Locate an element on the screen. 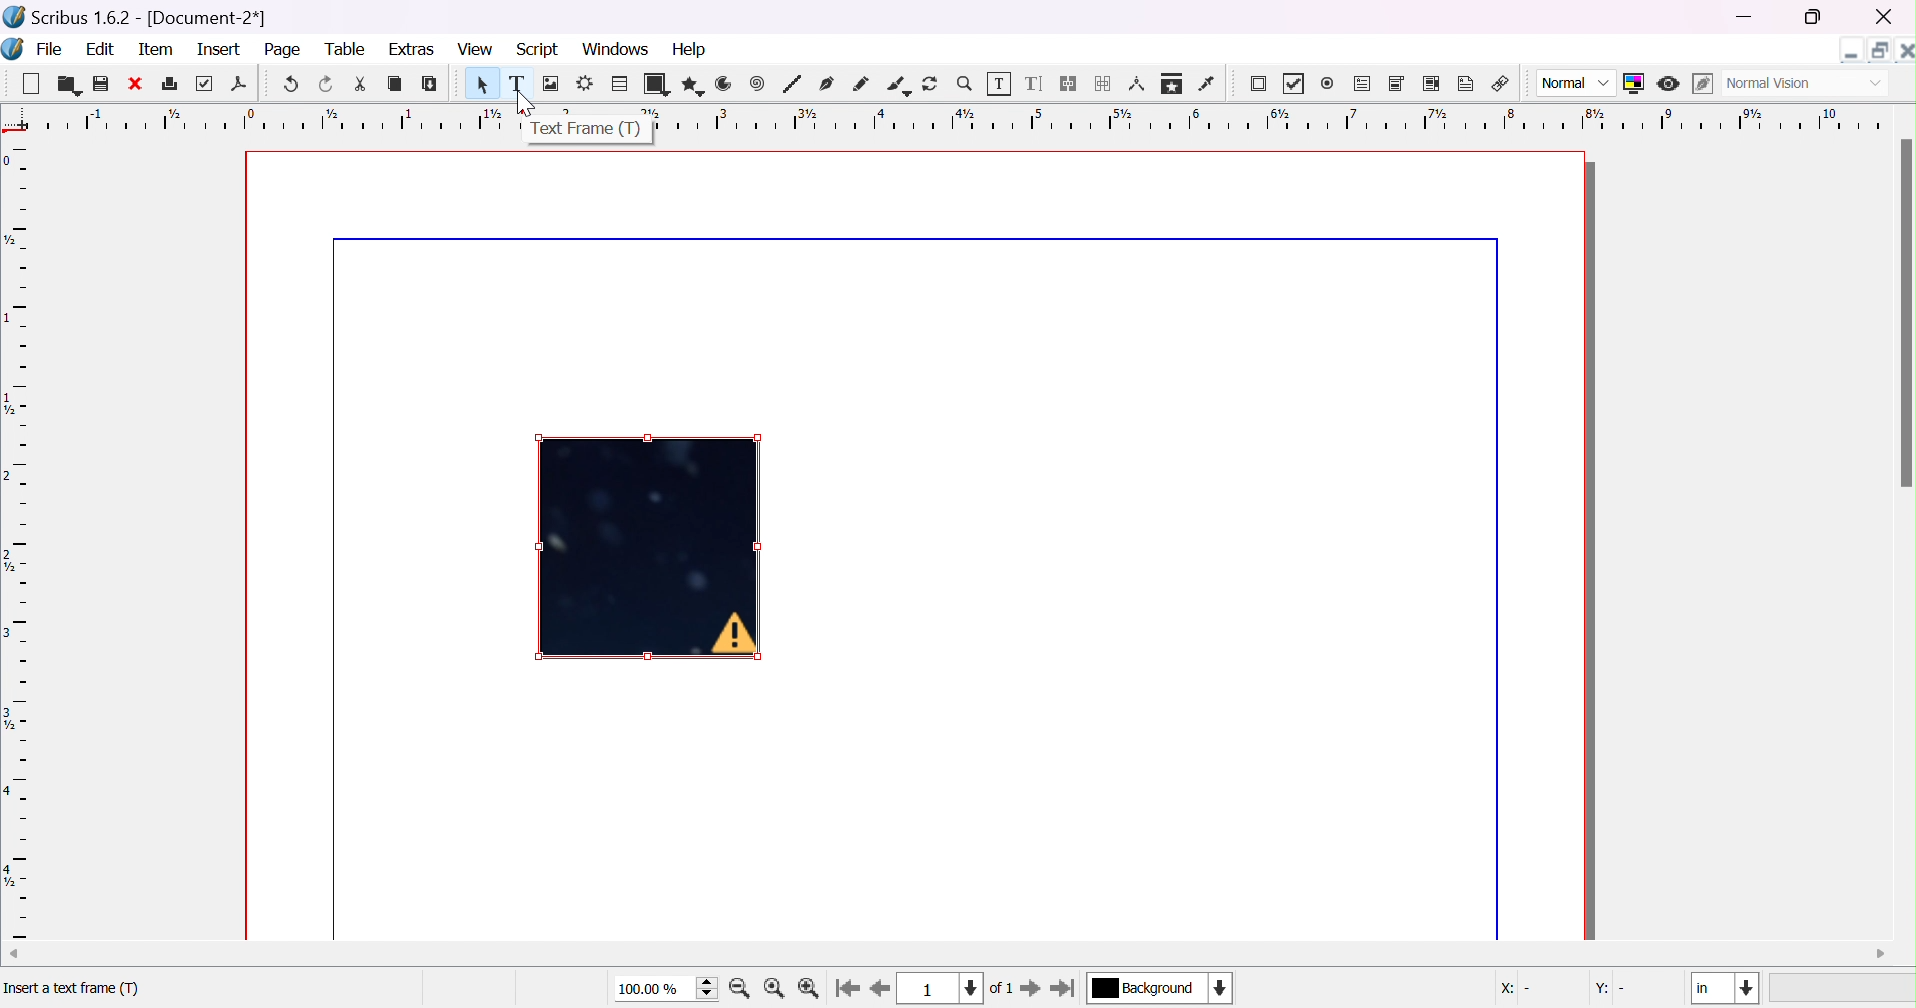 The width and height of the screenshot is (1916, 1008). print is located at coordinates (168, 82).